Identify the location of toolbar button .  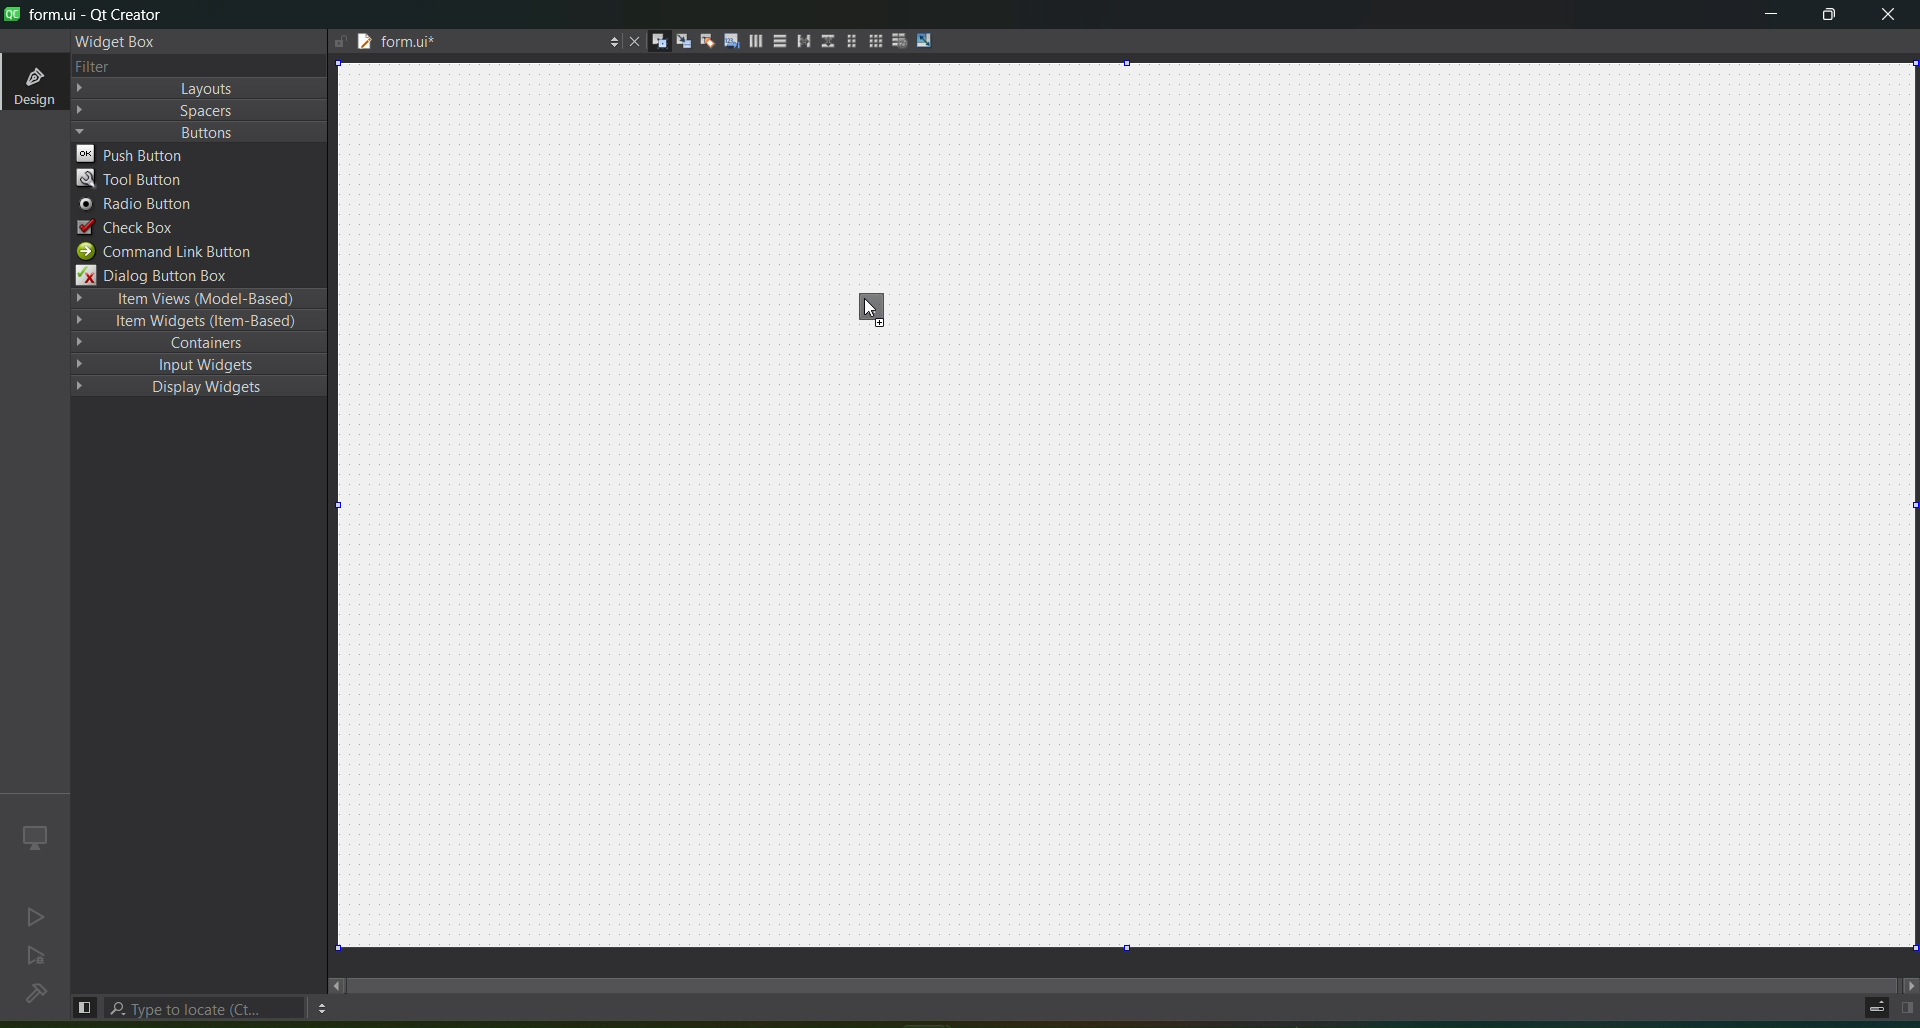
(876, 312).